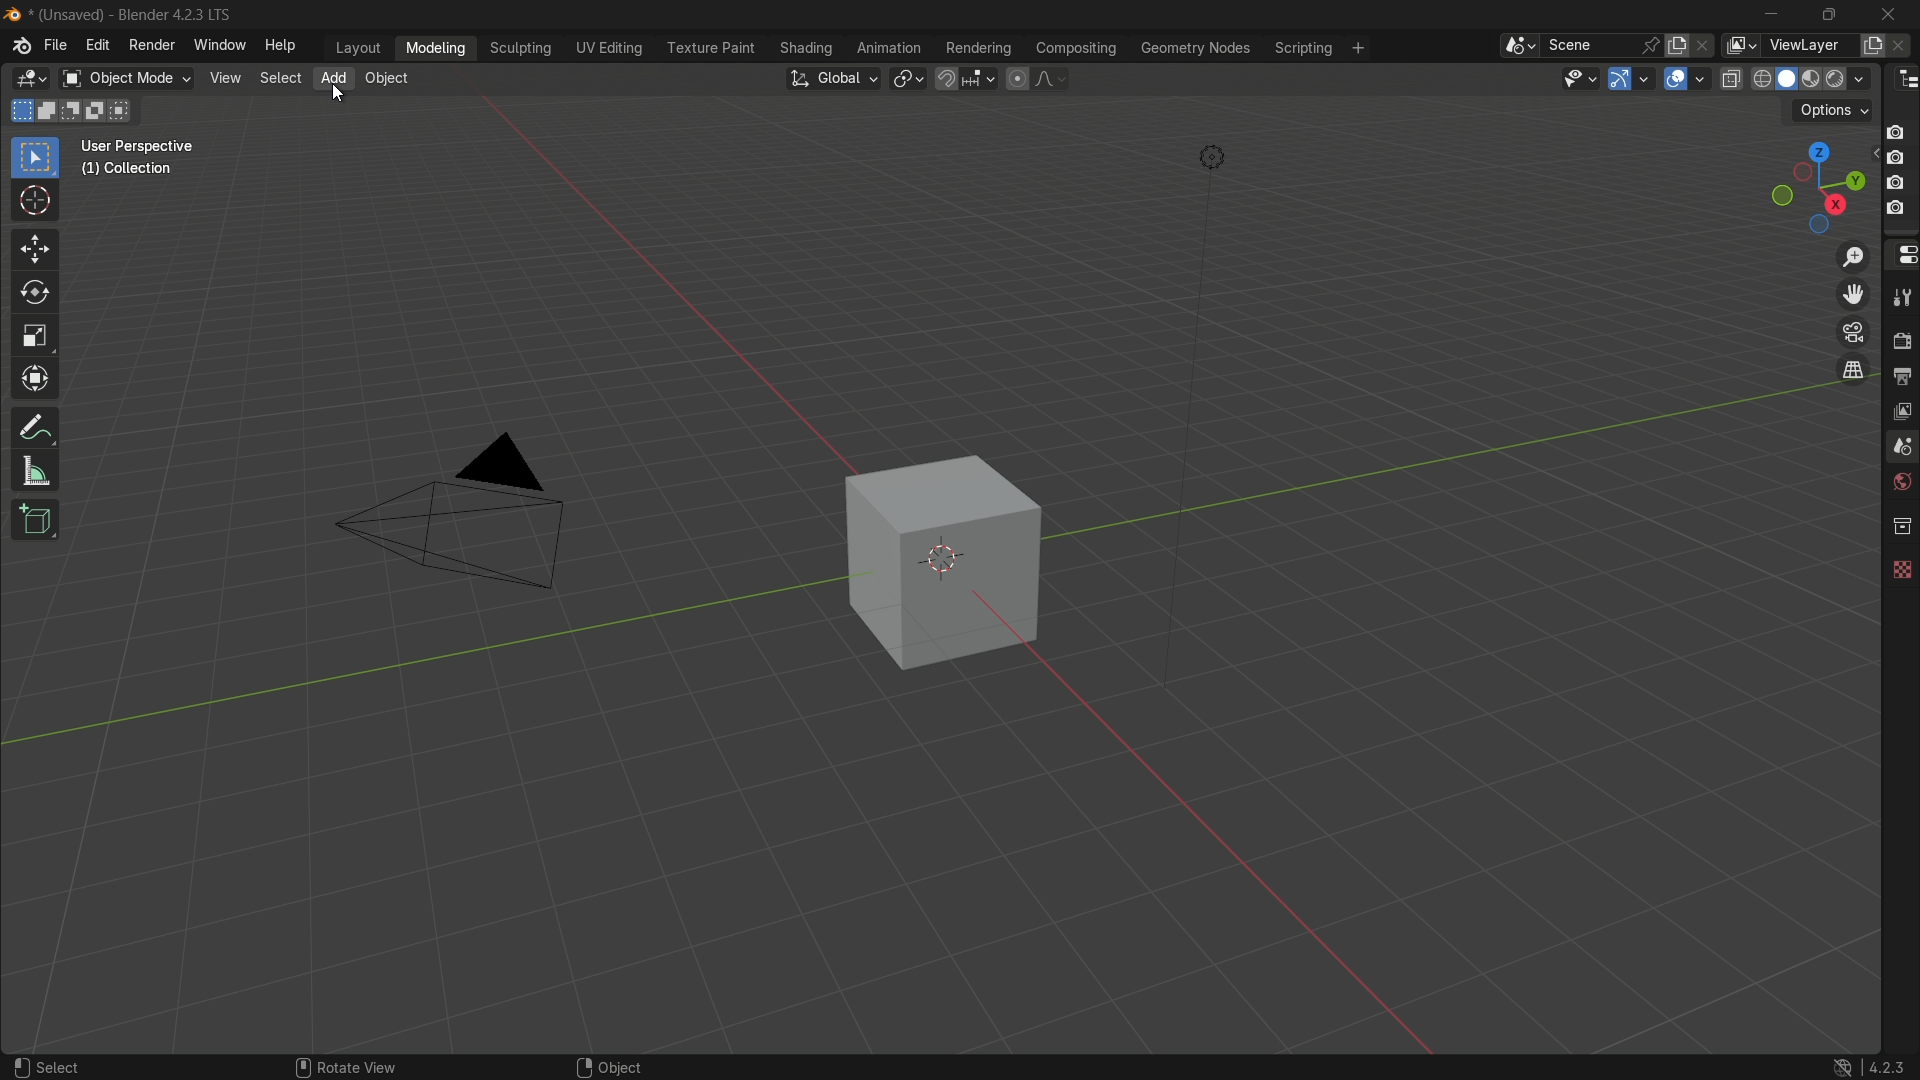 This screenshot has width=1920, height=1080. Describe the element at coordinates (387, 81) in the screenshot. I see `object` at that location.